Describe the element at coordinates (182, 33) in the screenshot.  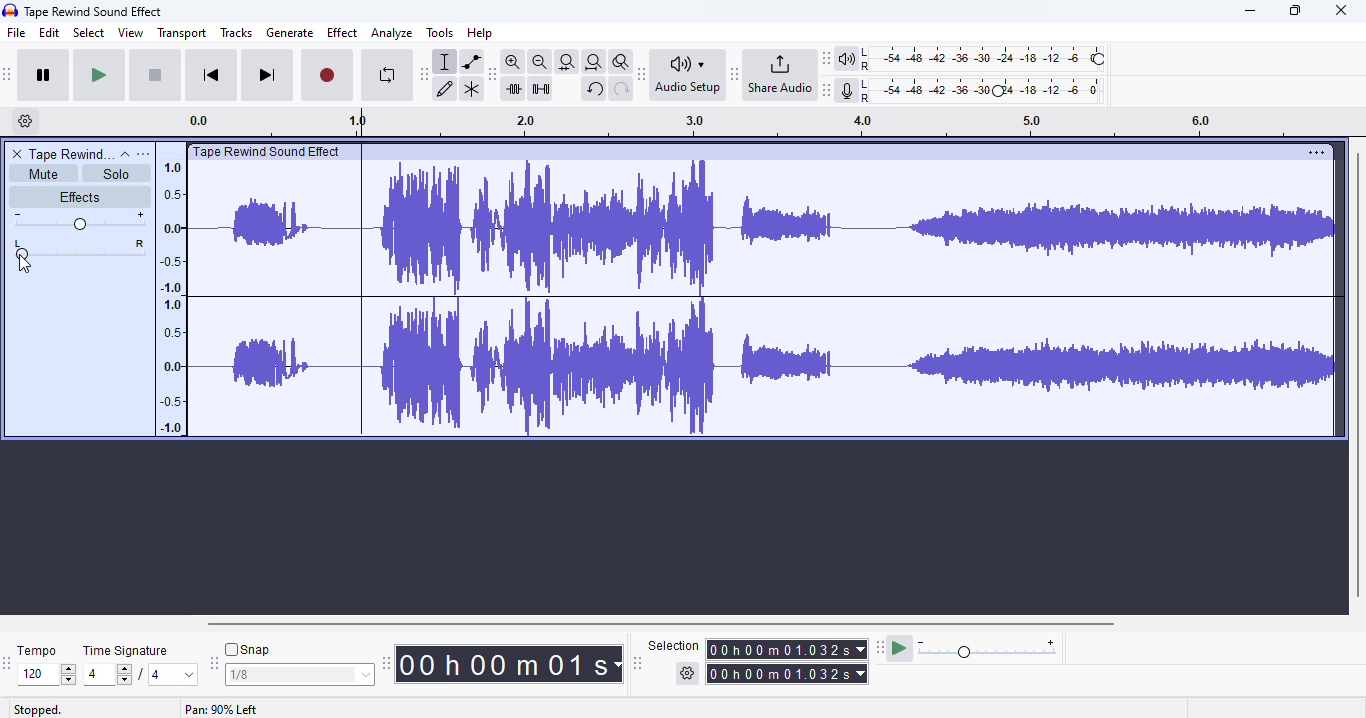
I see `transport` at that location.